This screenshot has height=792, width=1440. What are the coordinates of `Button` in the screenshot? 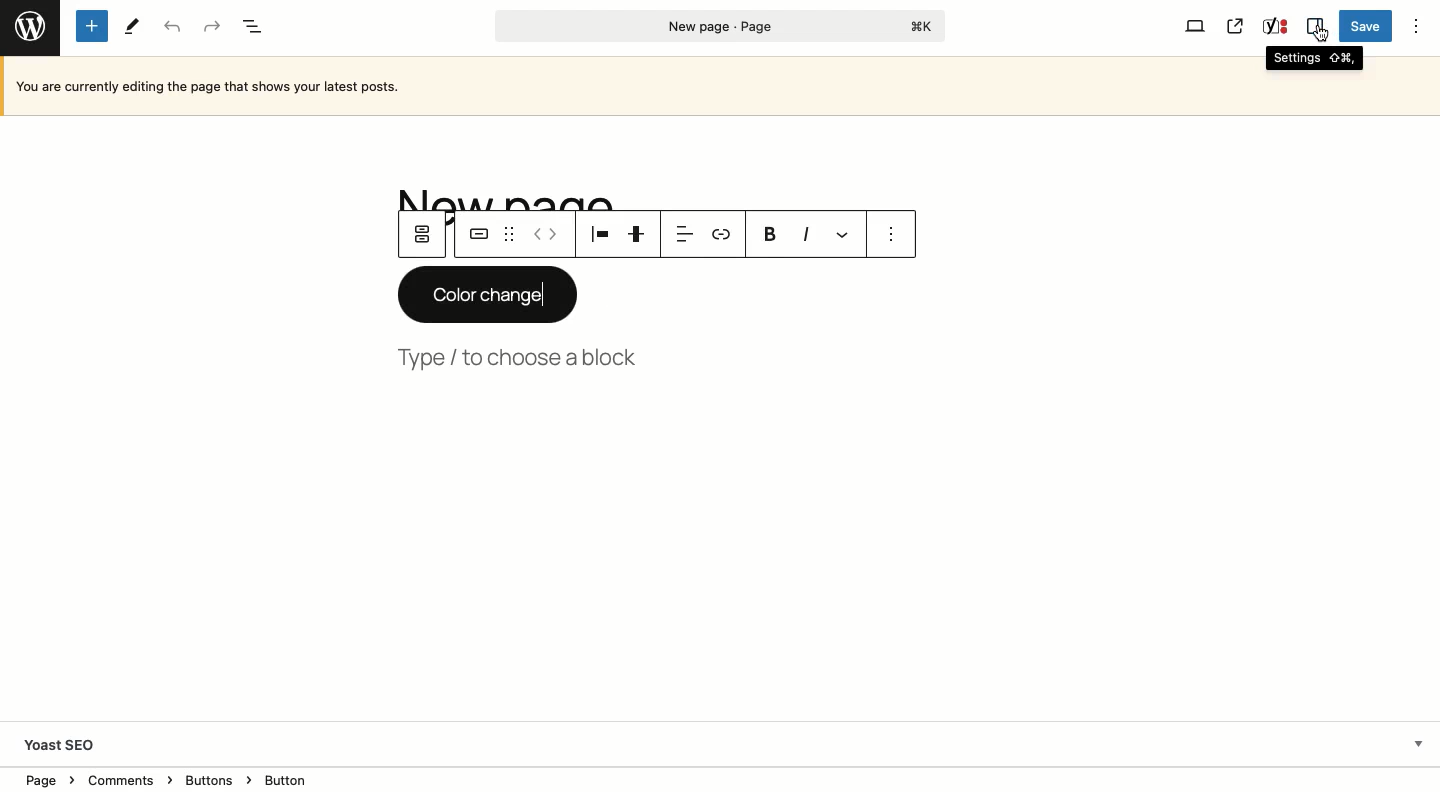 It's located at (479, 234).